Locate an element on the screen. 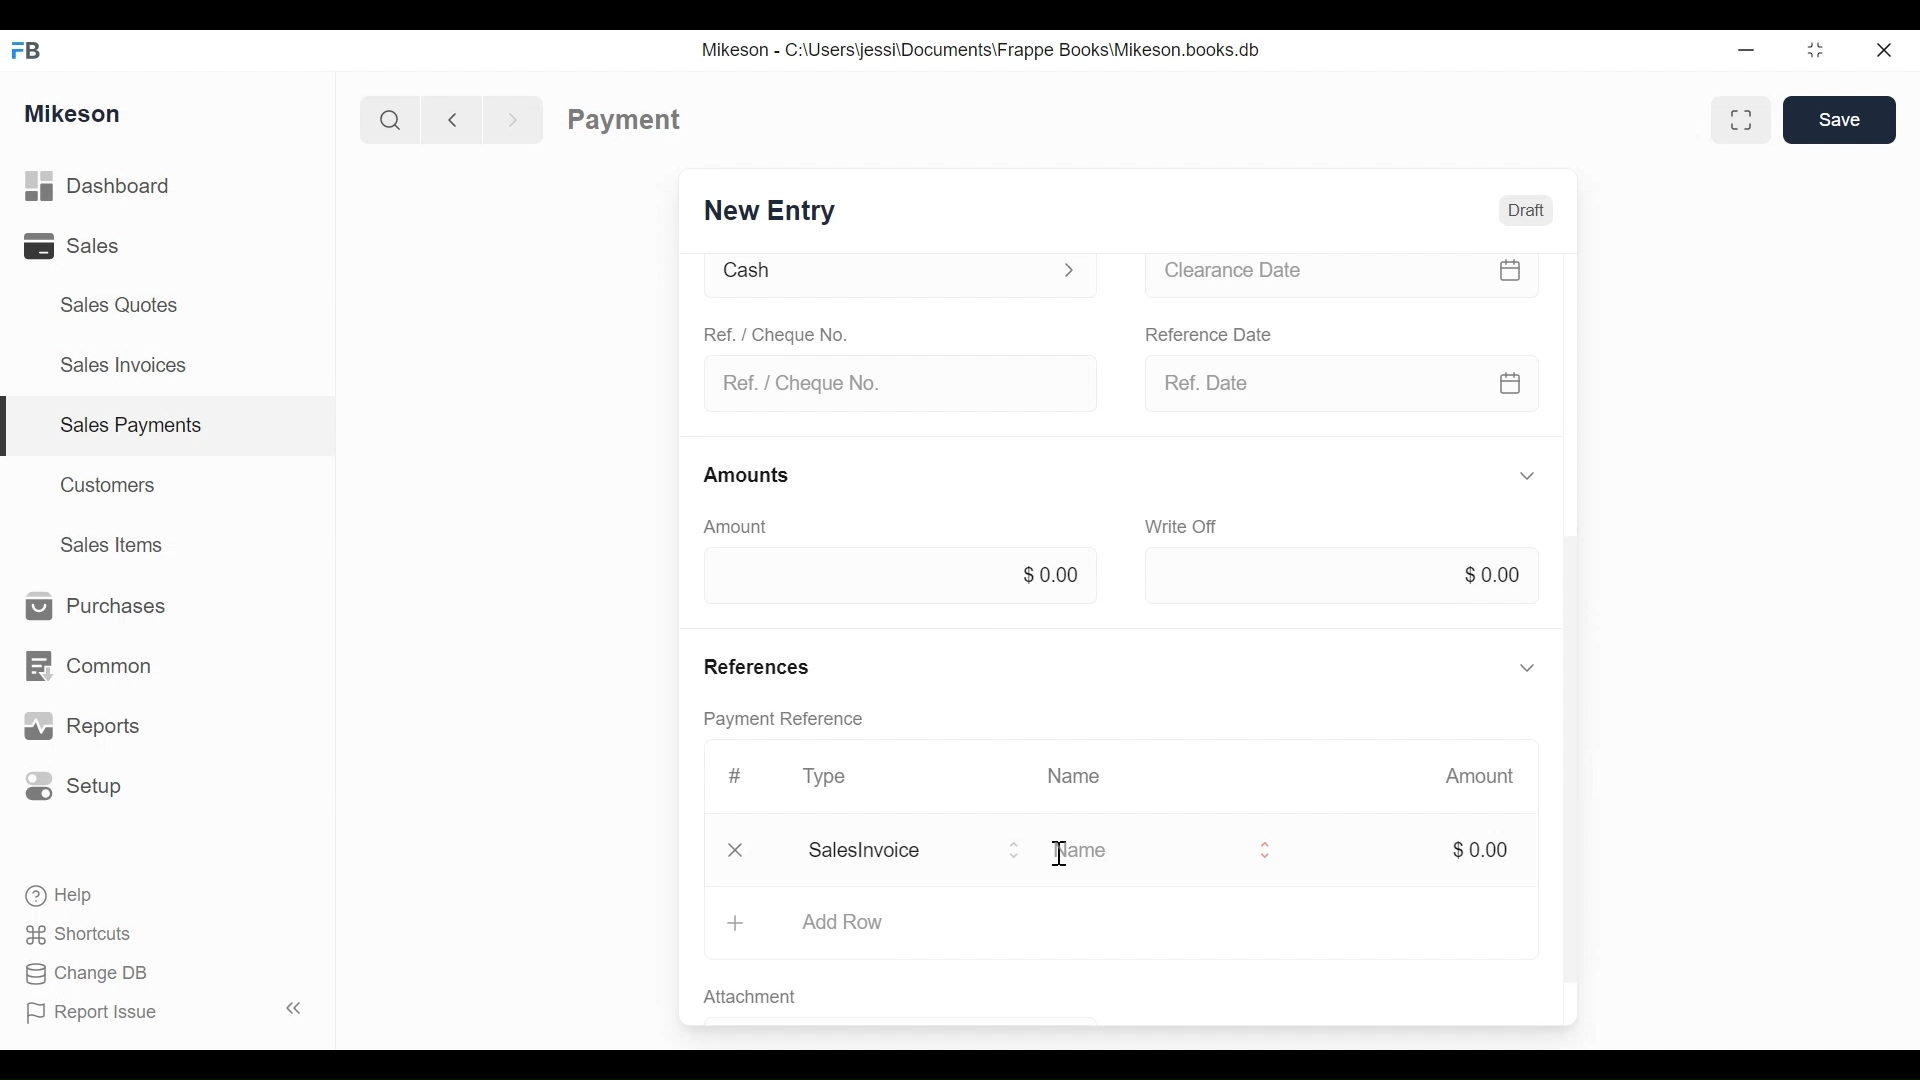 The width and height of the screenshot is (1920, 1080). Report Issue is located at coordinates (101, 1013).